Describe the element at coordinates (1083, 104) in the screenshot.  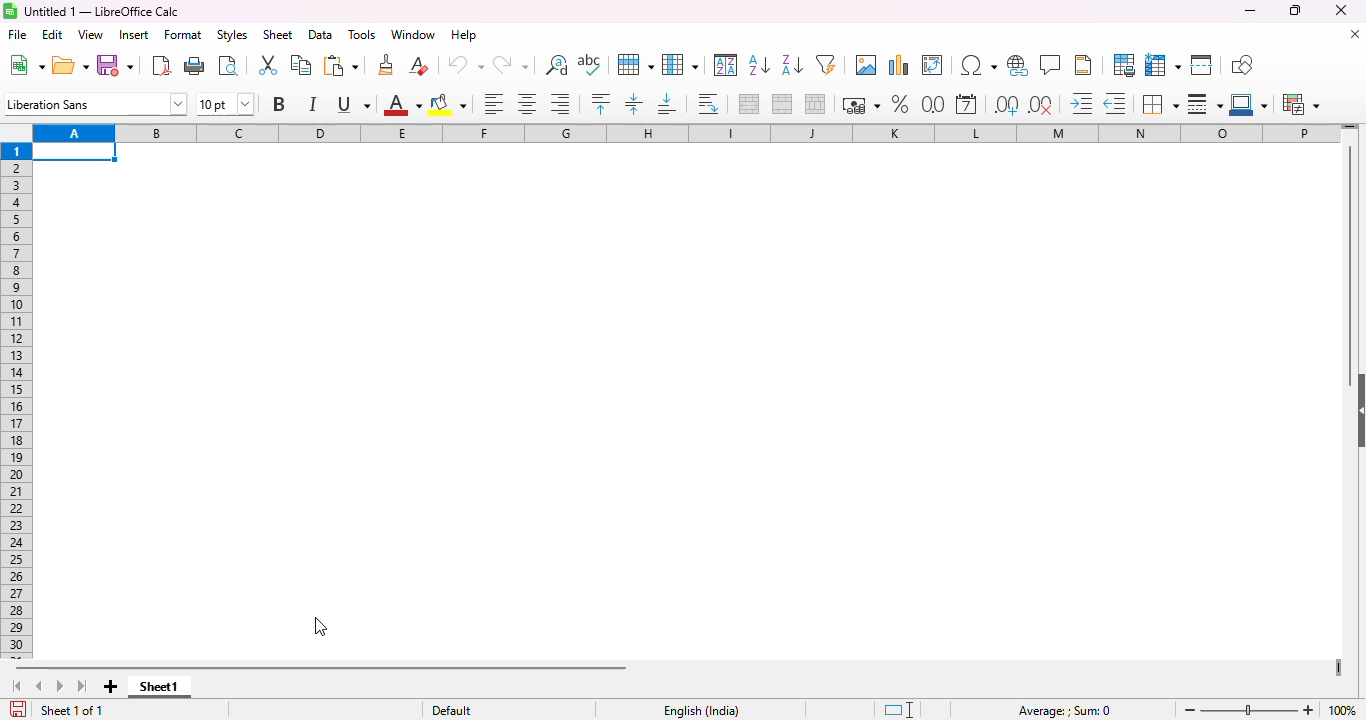
I see `increase indent` at that location.